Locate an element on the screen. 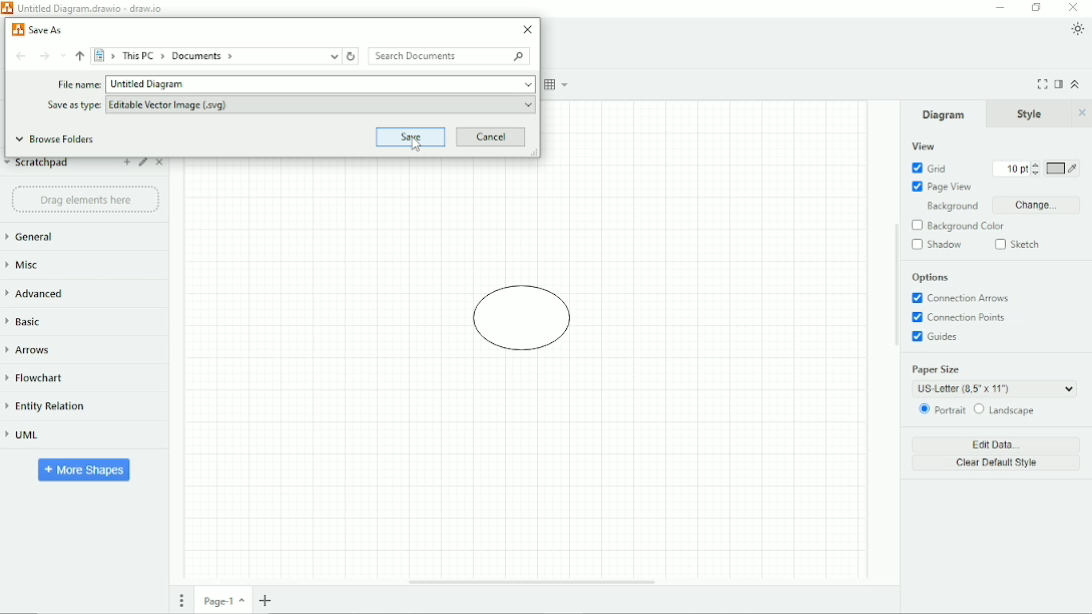 The height and width of the screenshot is (614, 1092). Horizontal Scroll Bar is located at coordinates (530, 582).